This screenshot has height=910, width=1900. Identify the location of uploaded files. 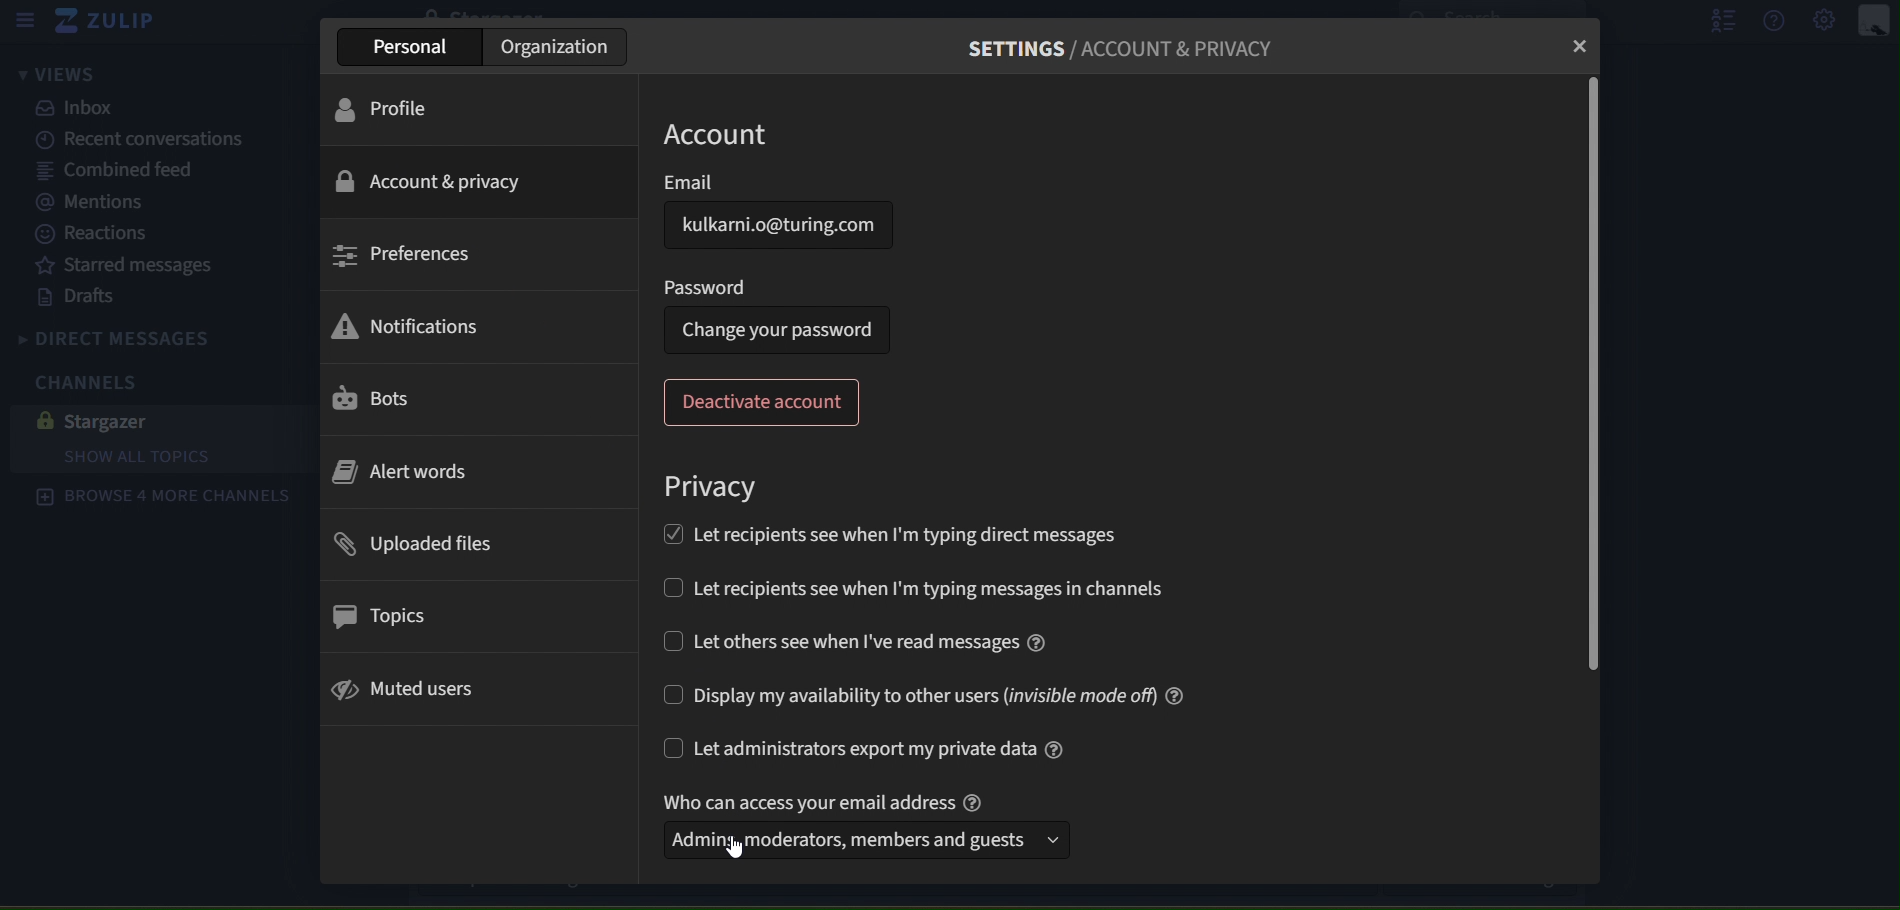
(414, 545).